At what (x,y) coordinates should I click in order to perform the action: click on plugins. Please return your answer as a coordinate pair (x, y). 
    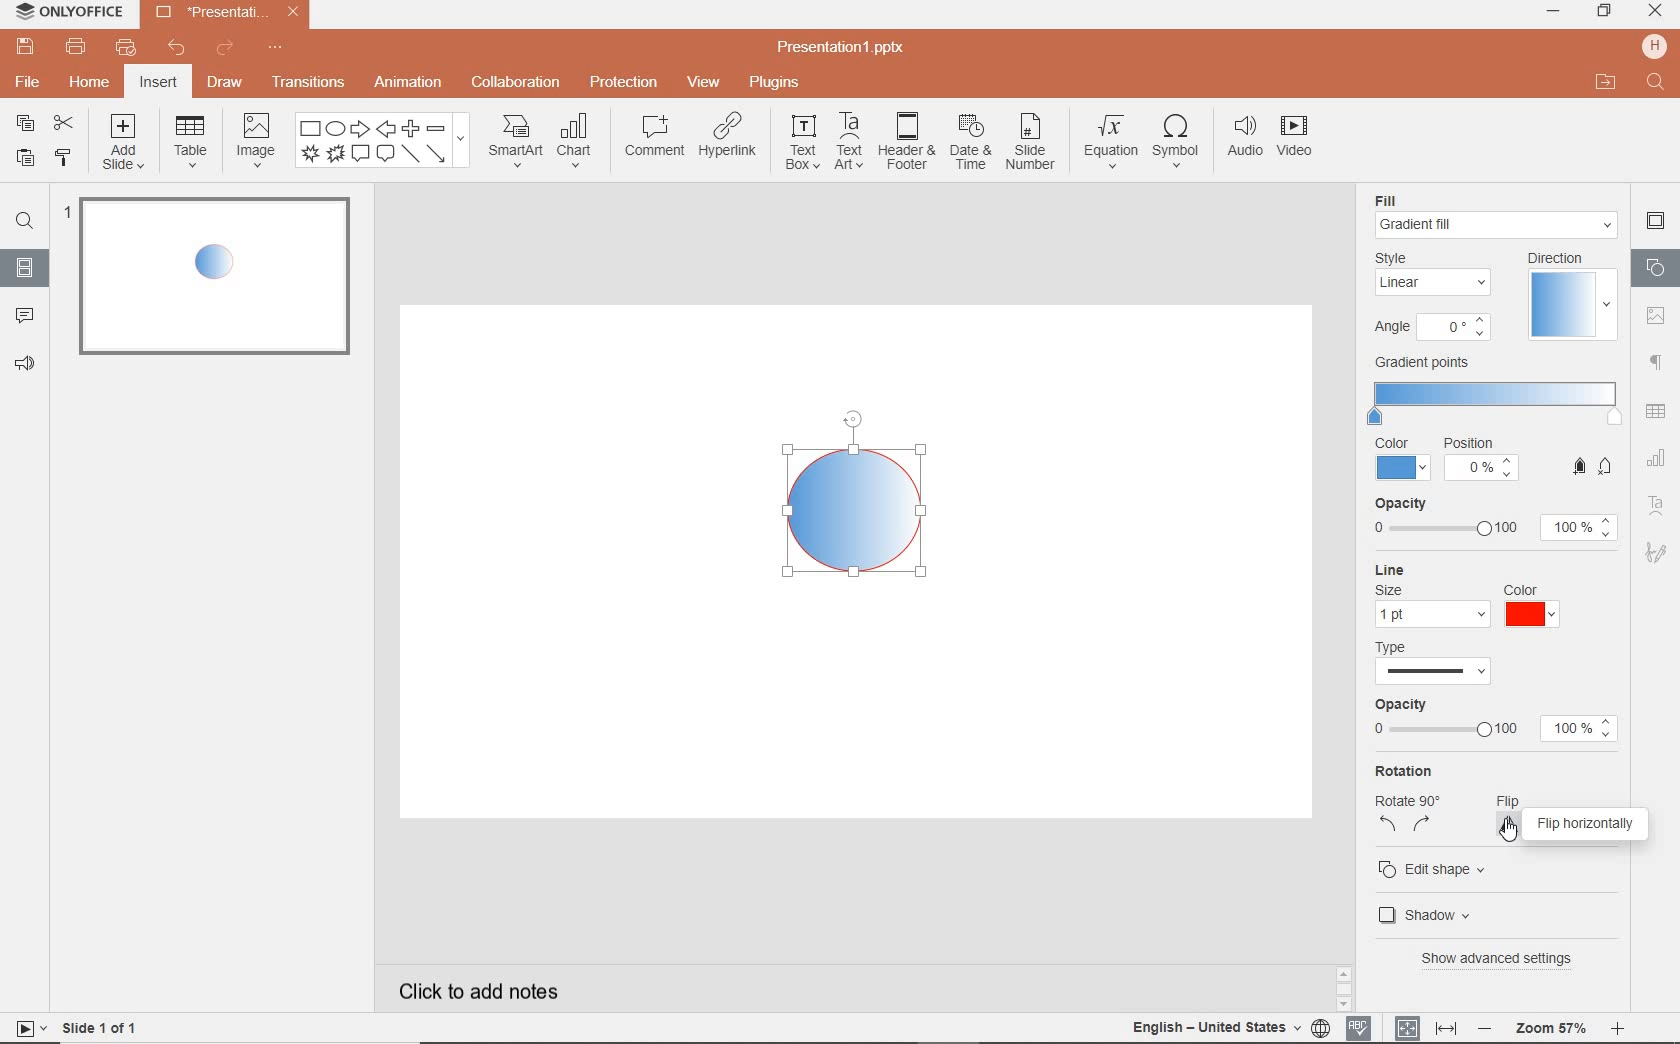
    Looking at the image, I should click on (776, 84).